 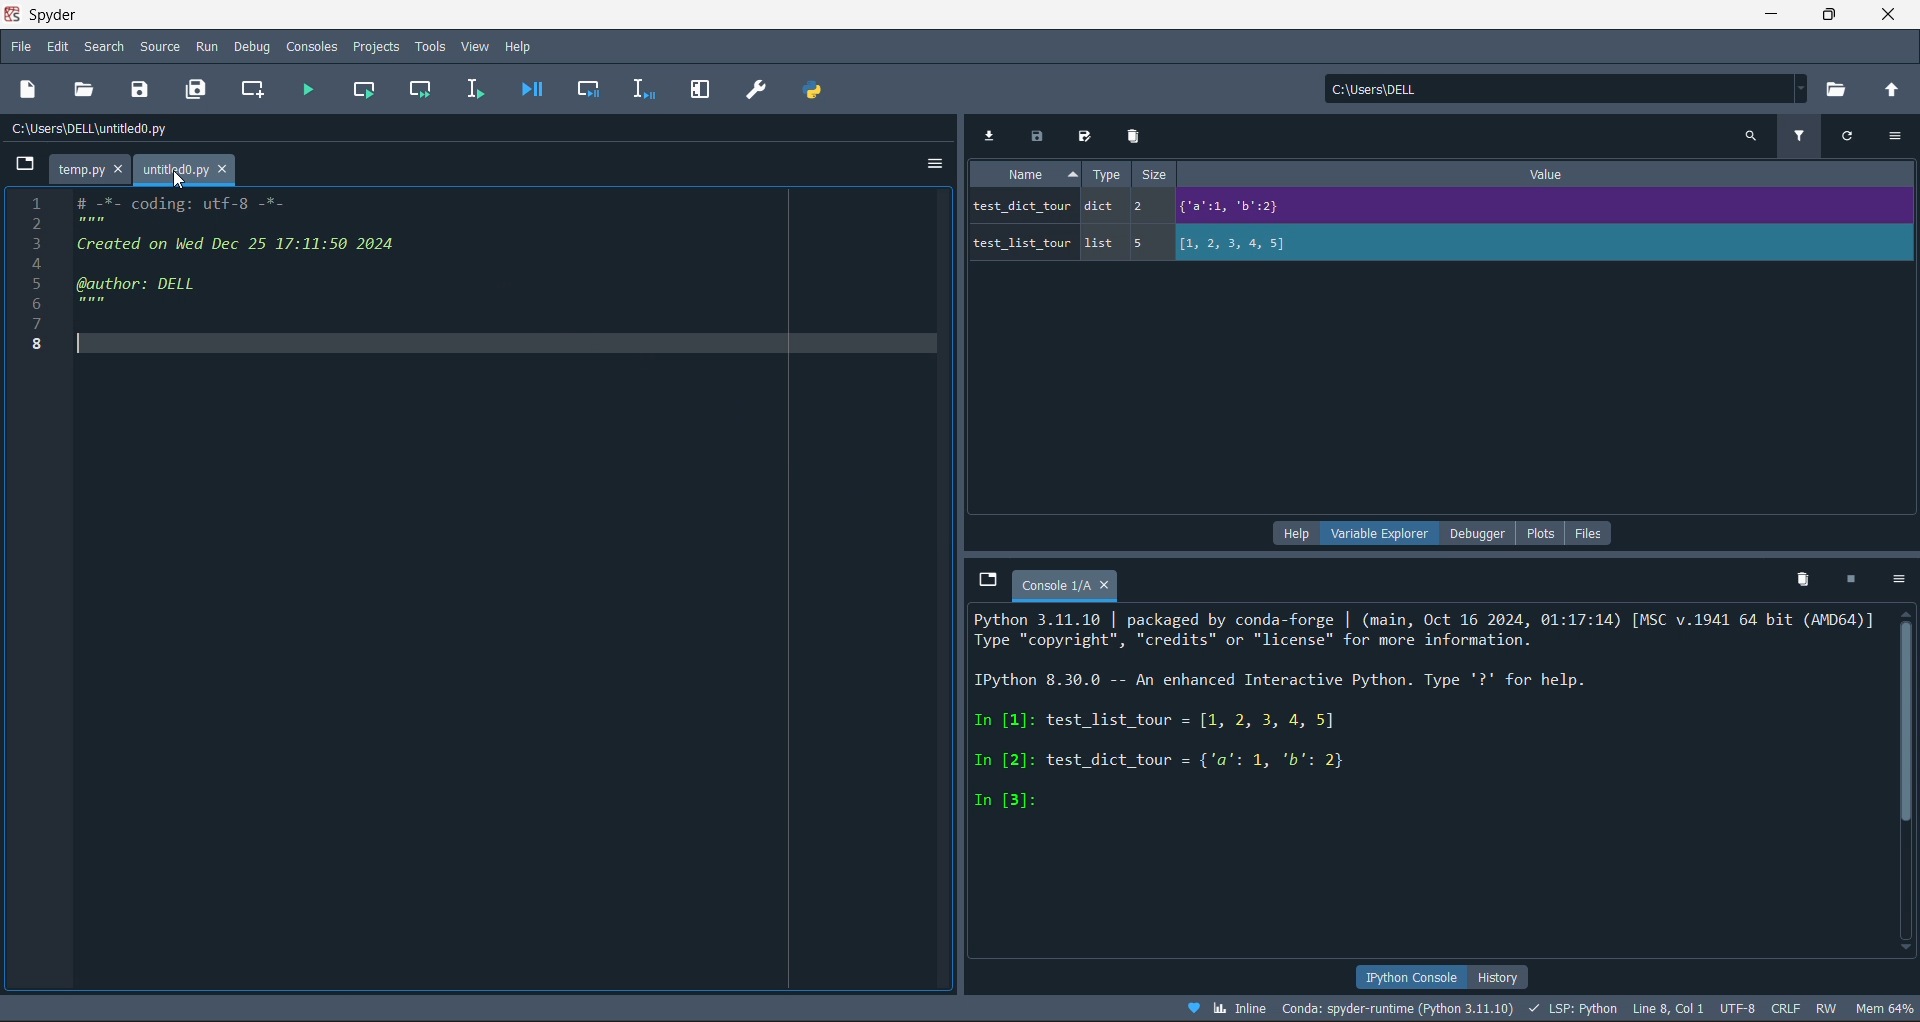 I want to click on import data , so click(x=993, y=135).